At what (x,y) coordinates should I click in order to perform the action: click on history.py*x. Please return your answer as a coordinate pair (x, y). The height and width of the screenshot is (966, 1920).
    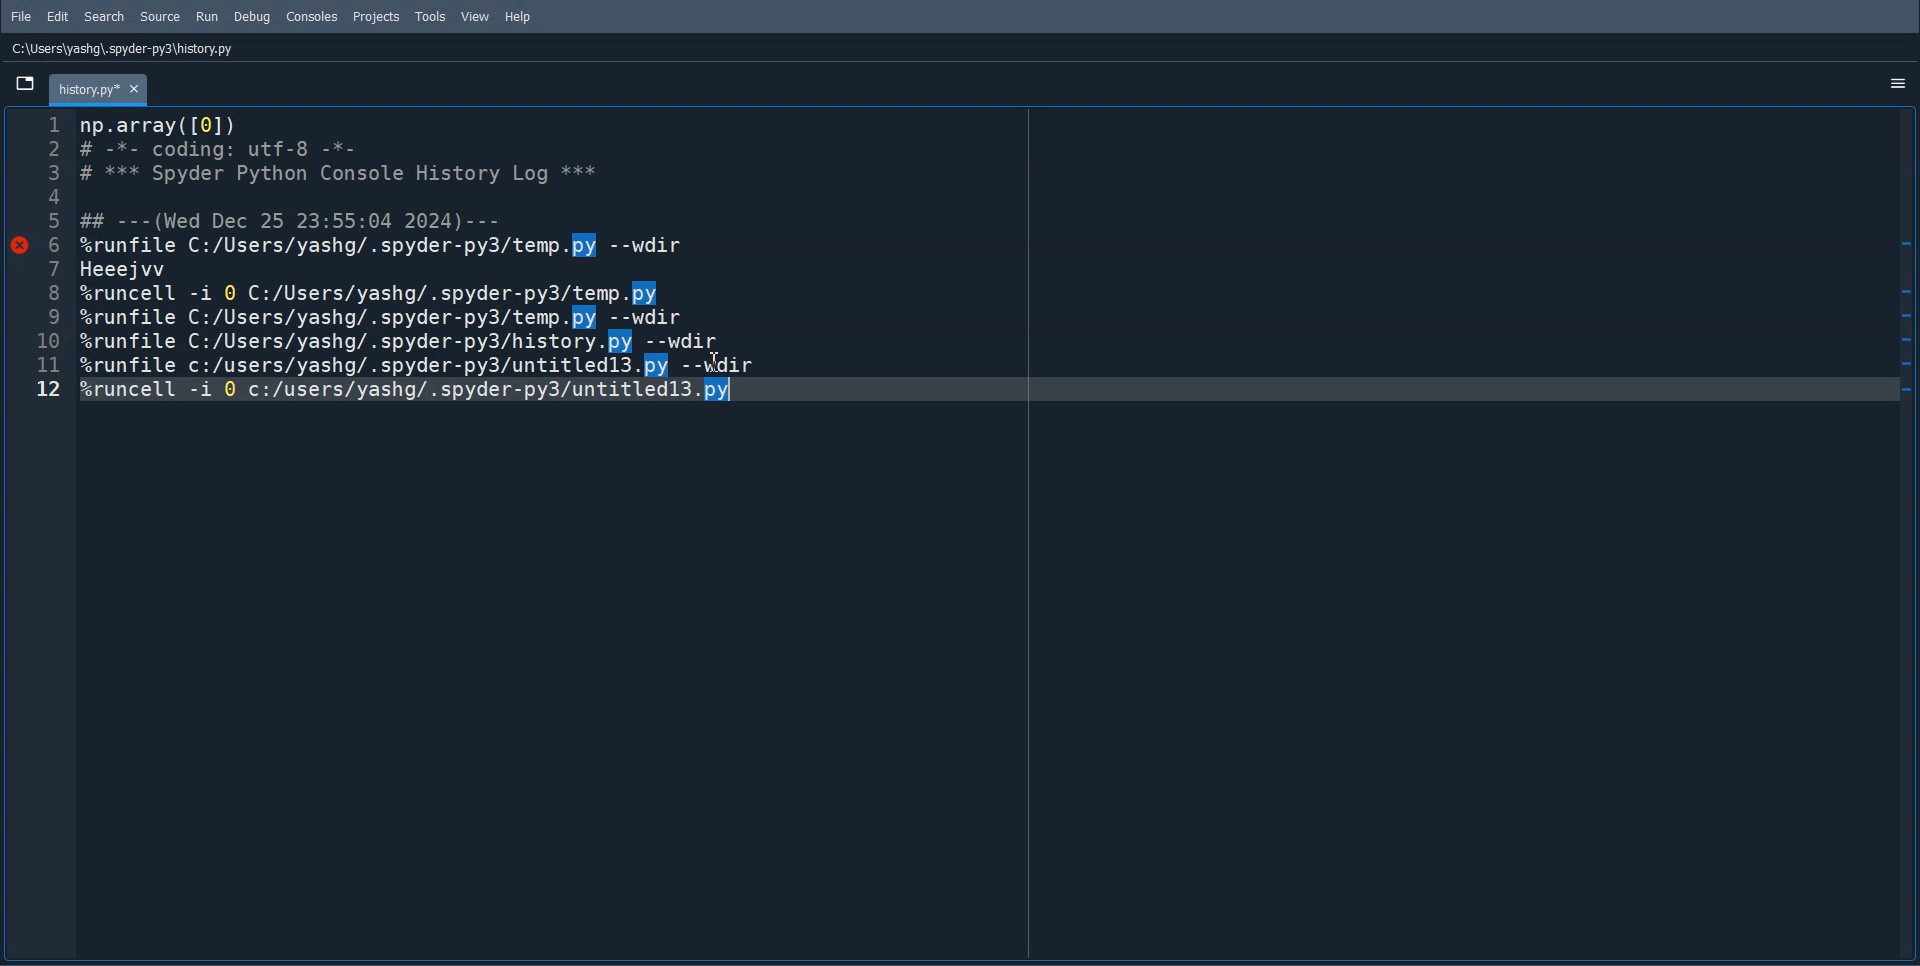
    Looking at the image, I should click on (98, 89).